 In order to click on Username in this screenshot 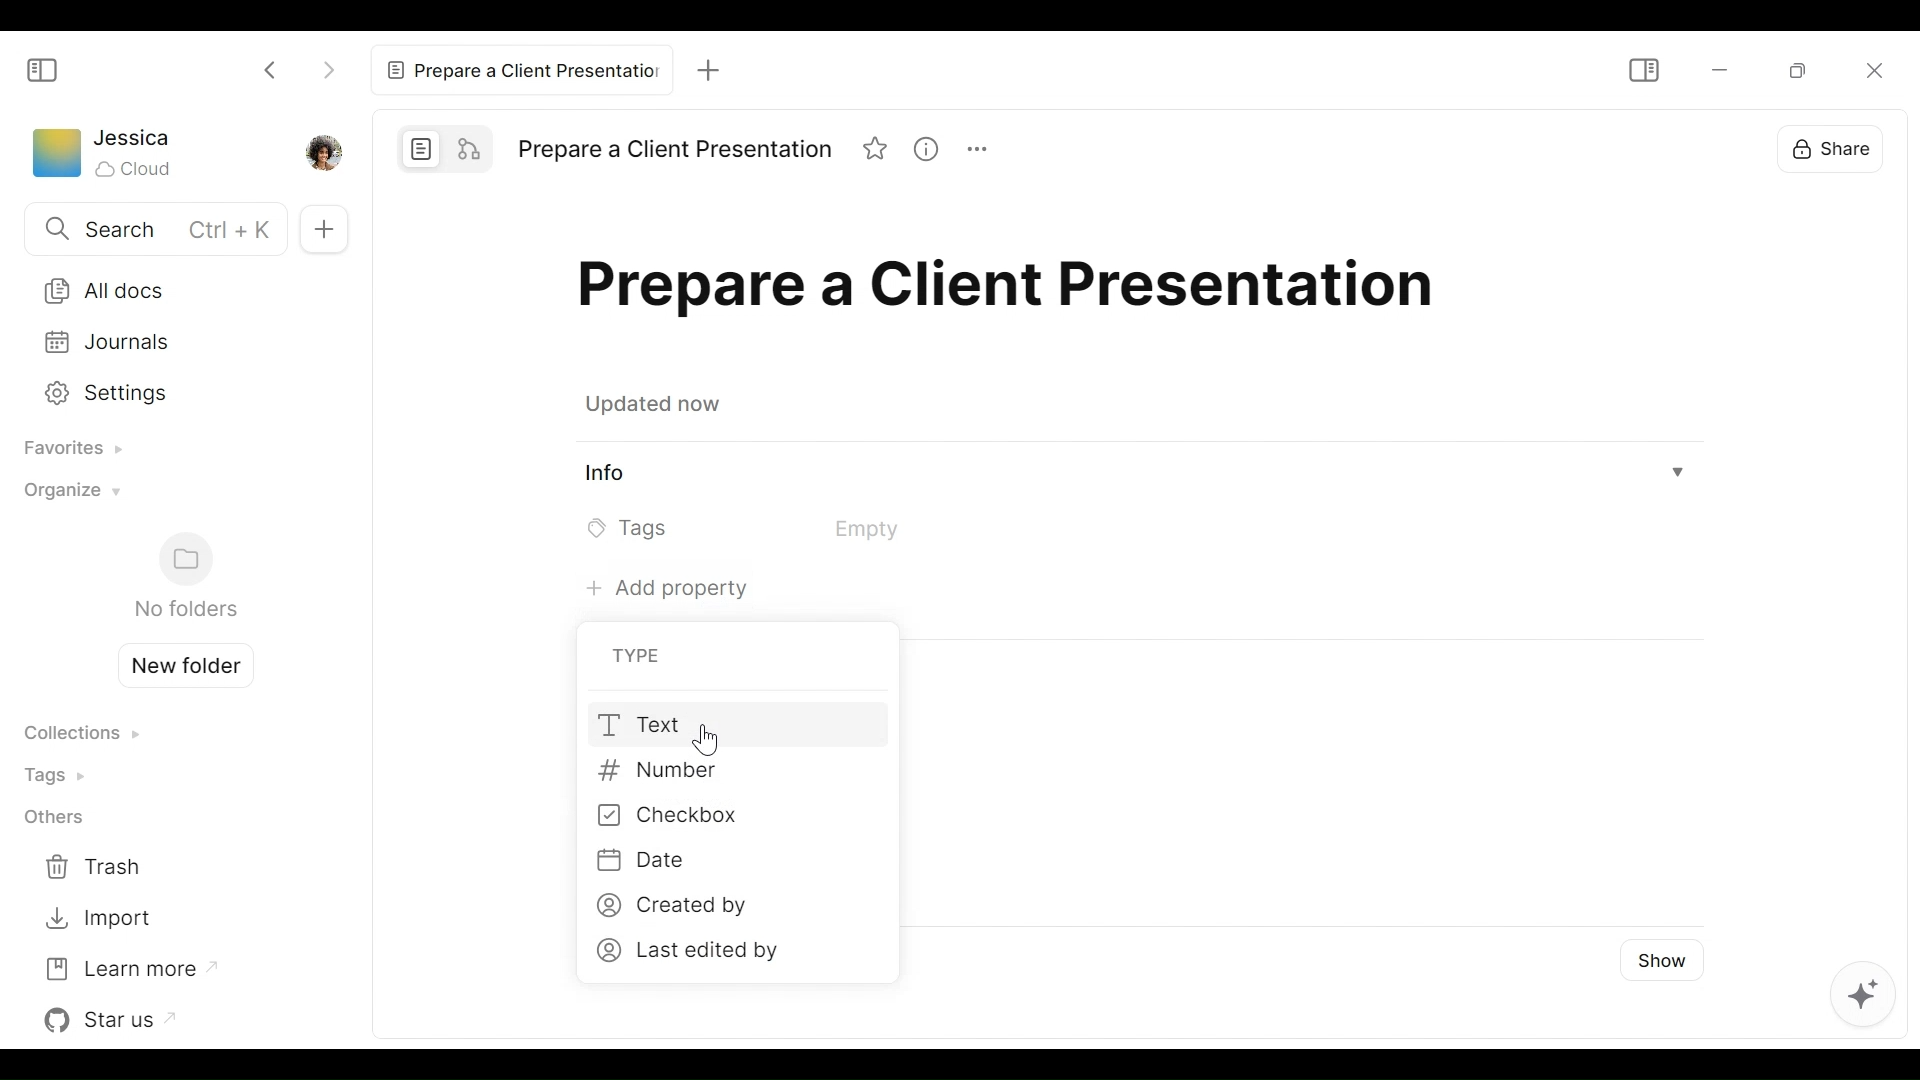, I will do `click(134, 139)`.